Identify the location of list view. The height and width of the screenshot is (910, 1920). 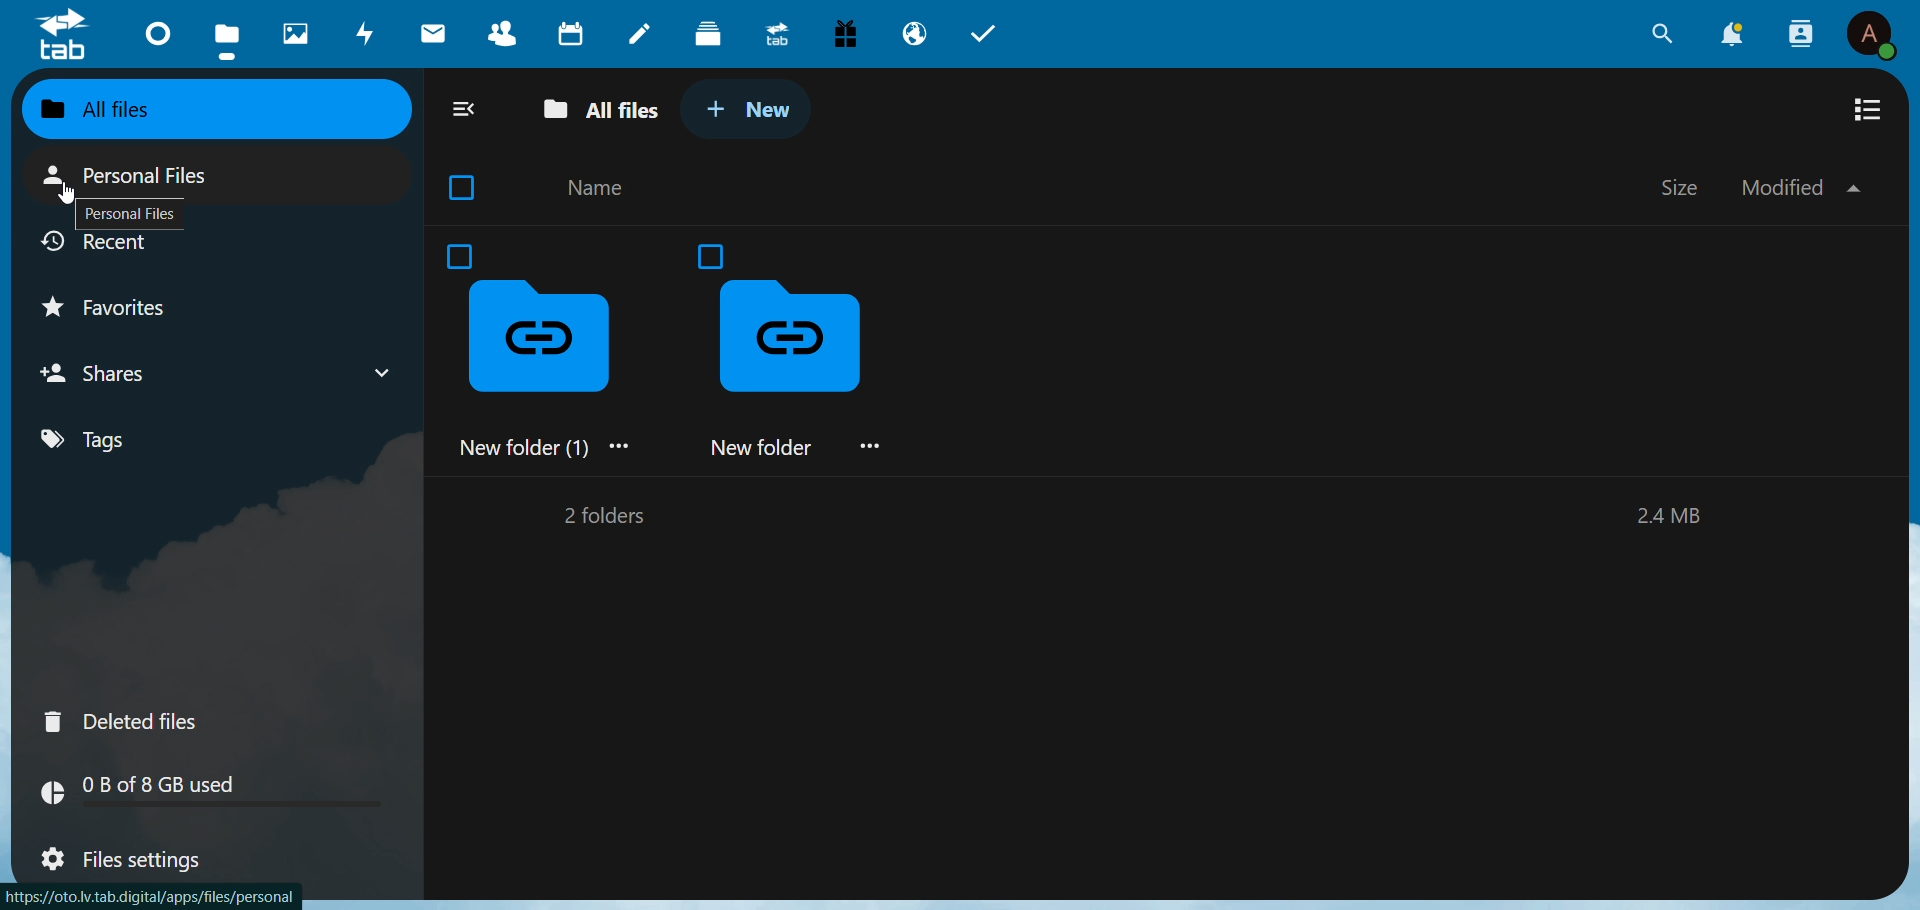
(1871, 110).